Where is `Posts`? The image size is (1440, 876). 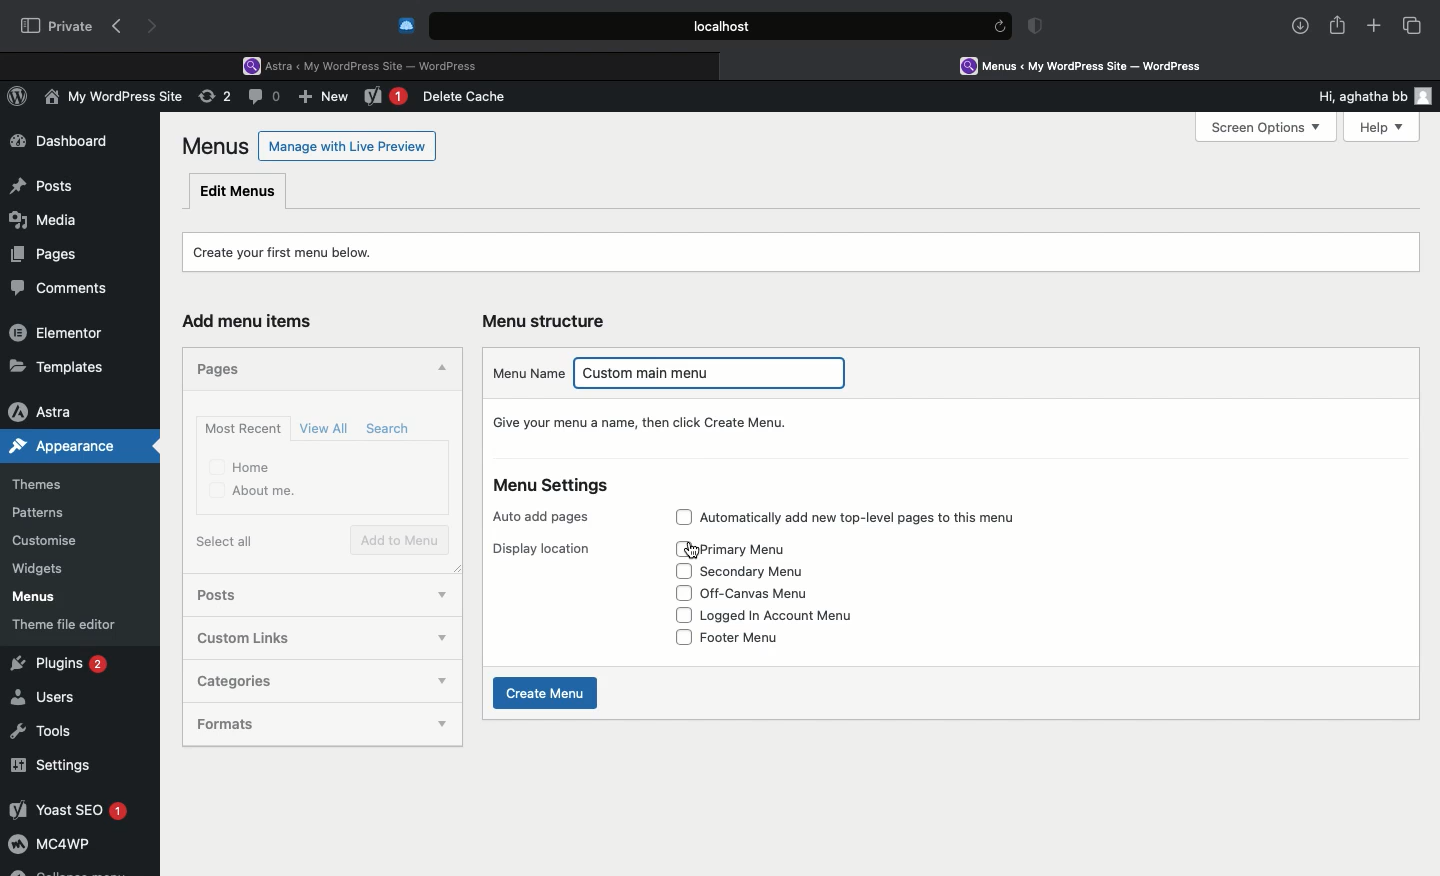 Posts is located at coordinates (236, 597).